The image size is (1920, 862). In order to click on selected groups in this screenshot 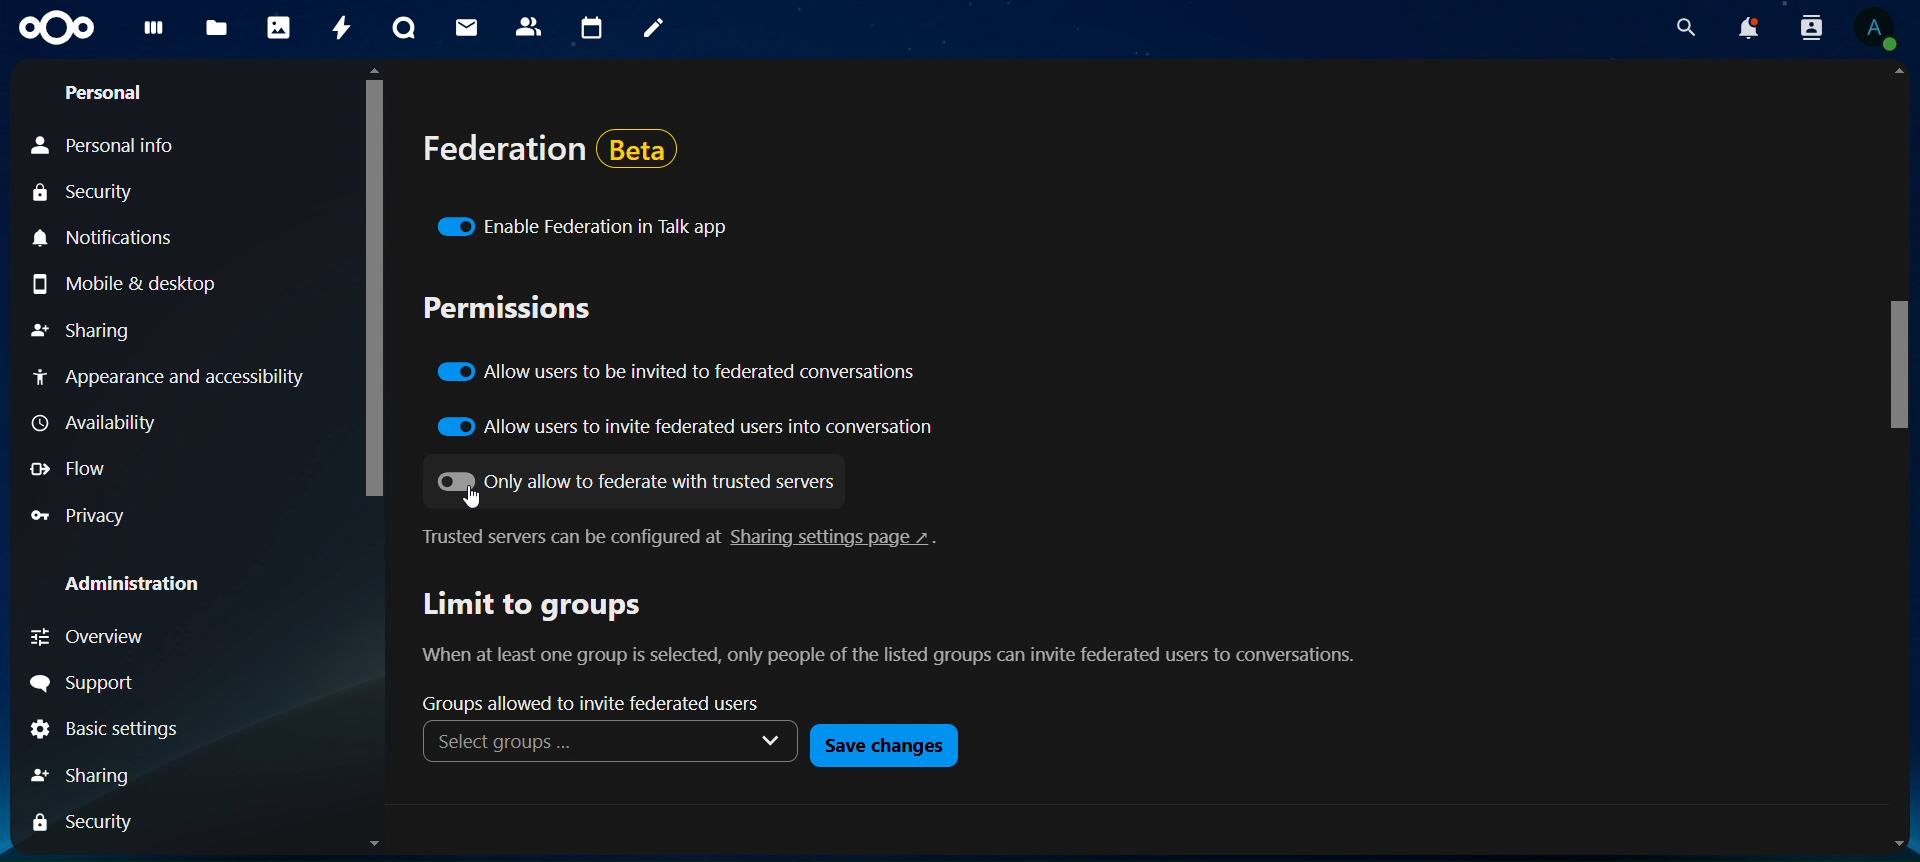, I will do `click(608, 744)`.